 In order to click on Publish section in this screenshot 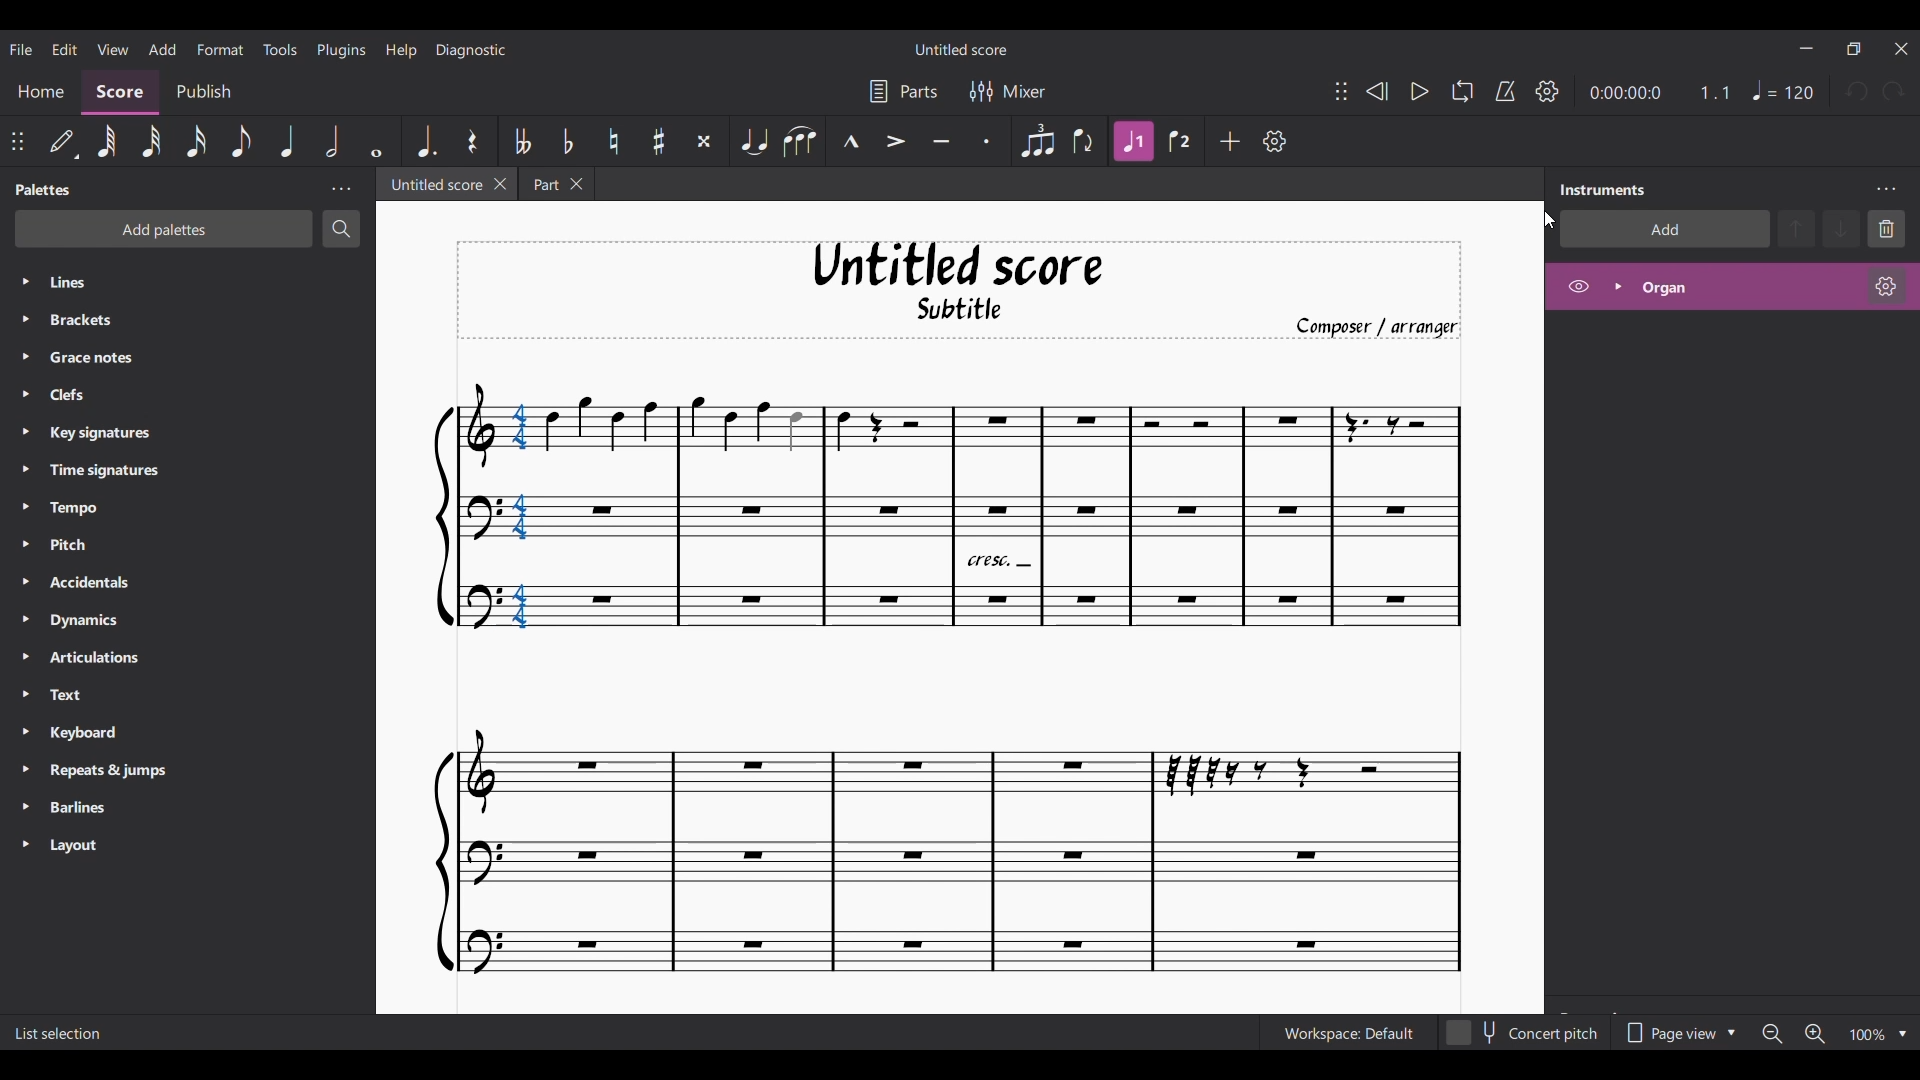, I will do `click(203, 92)`.